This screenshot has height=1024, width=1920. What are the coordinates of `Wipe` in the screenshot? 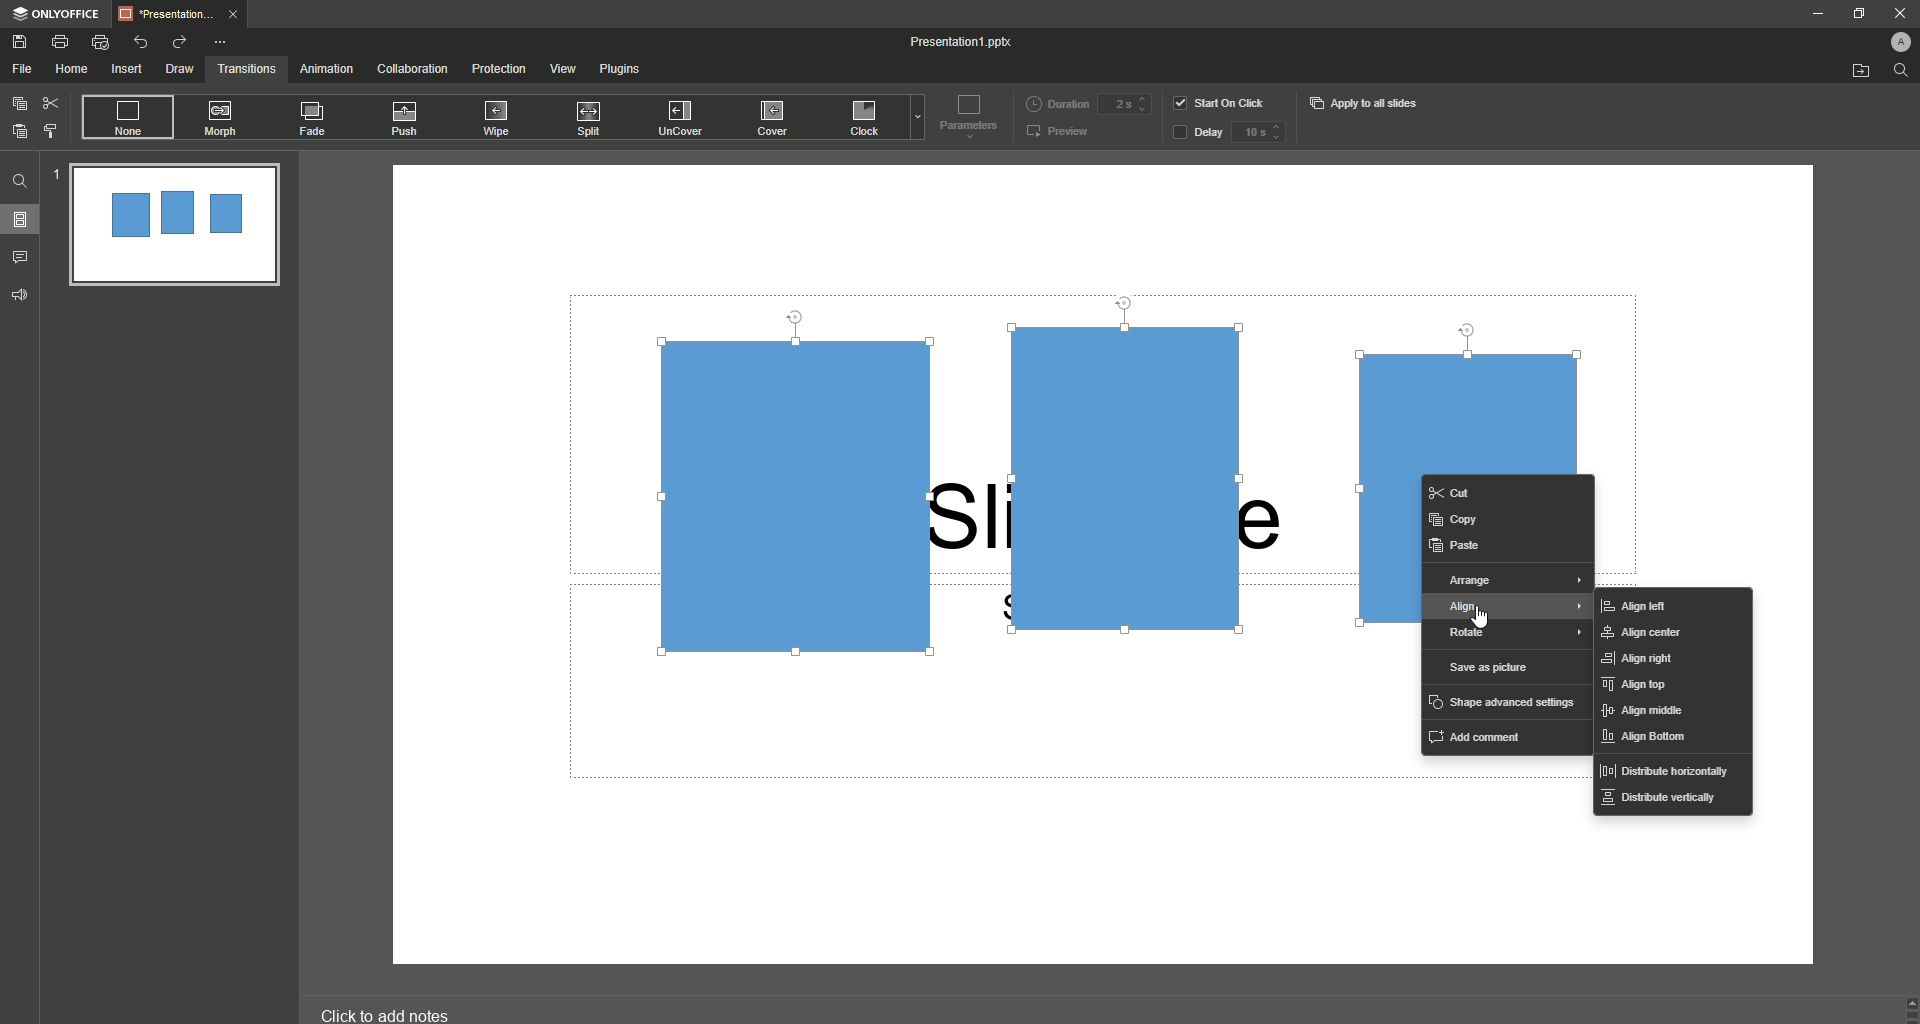 It's located at (497, 117).